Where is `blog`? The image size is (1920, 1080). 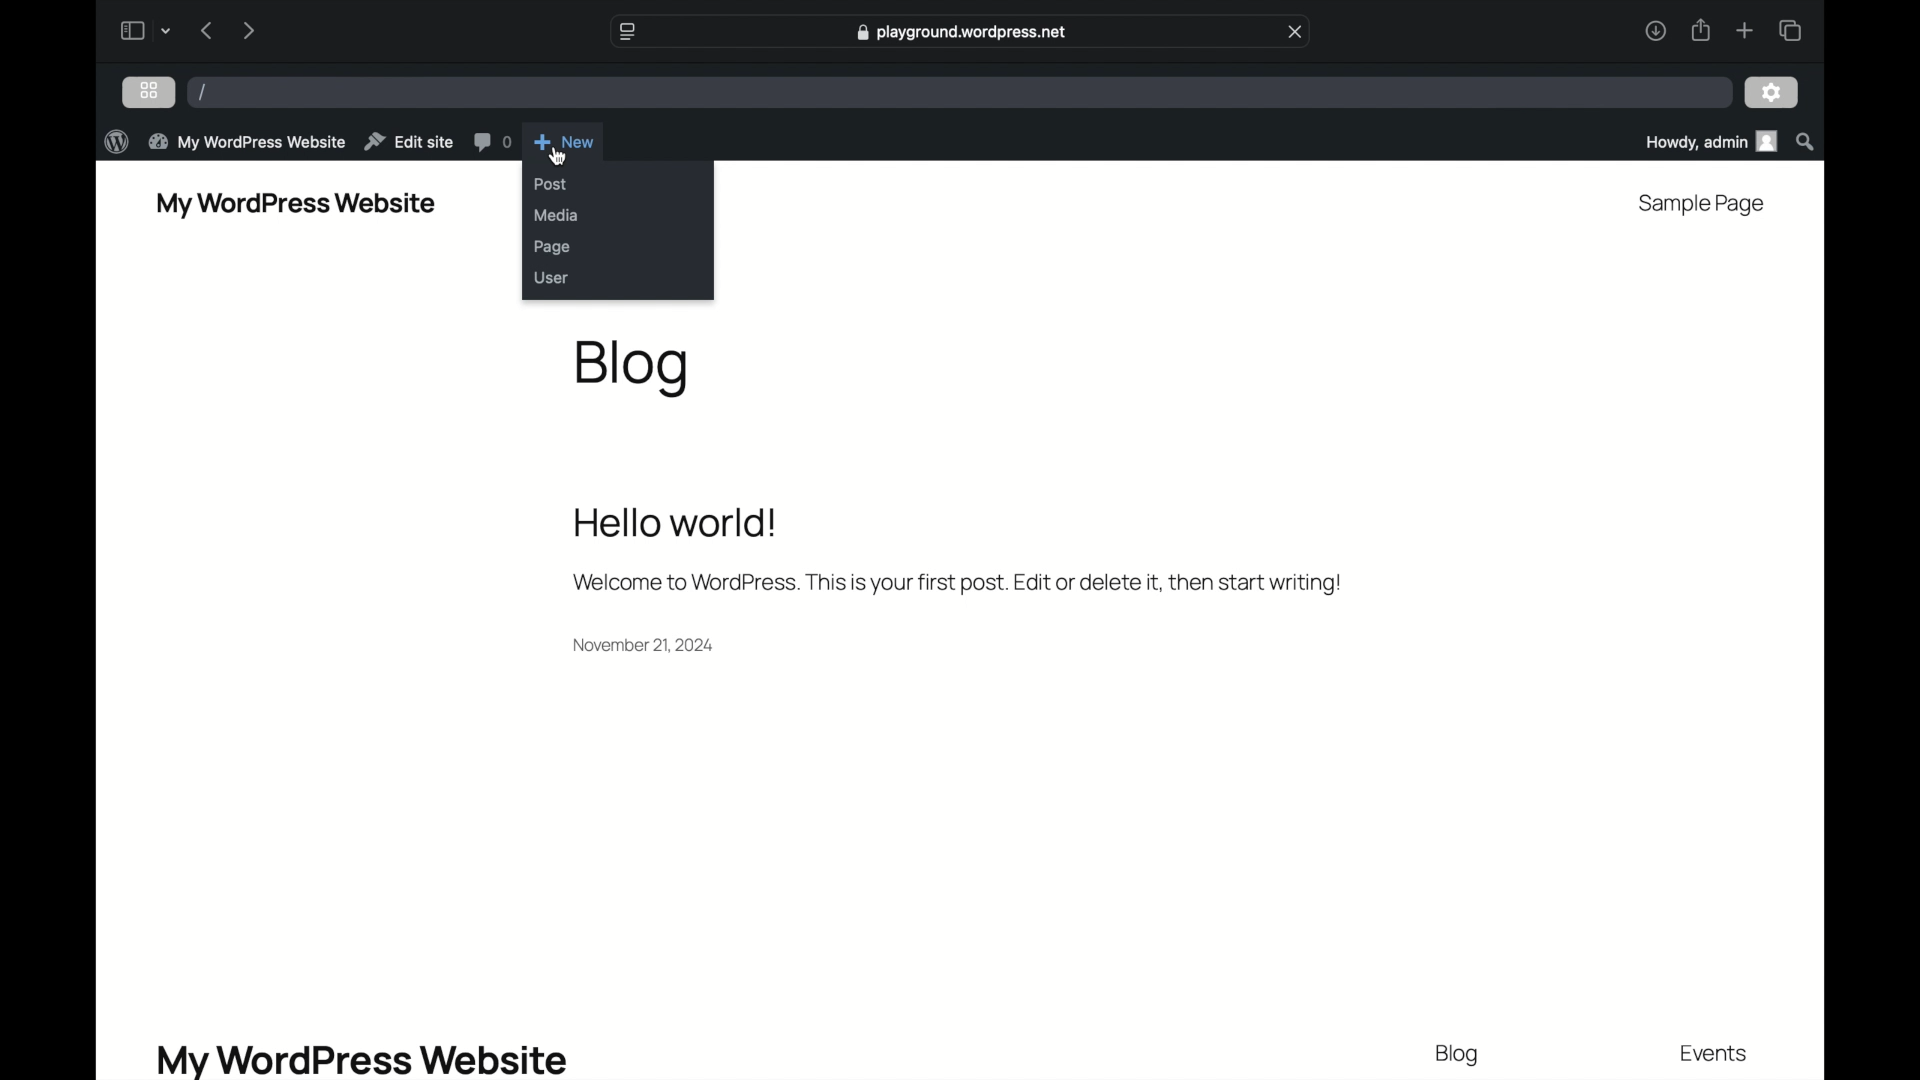 blog is located at coordinates (631, 368).